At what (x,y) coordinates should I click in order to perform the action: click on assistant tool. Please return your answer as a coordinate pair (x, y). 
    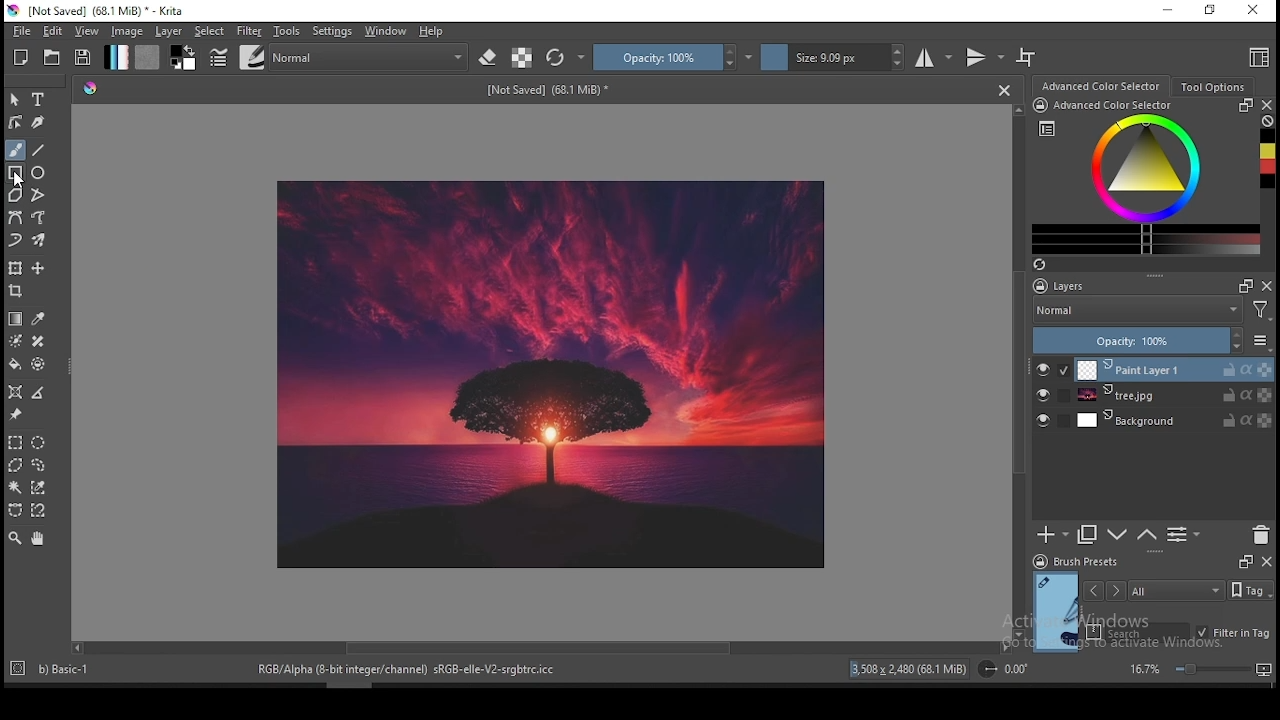
    Looking at the image, I should click on (16, 391).